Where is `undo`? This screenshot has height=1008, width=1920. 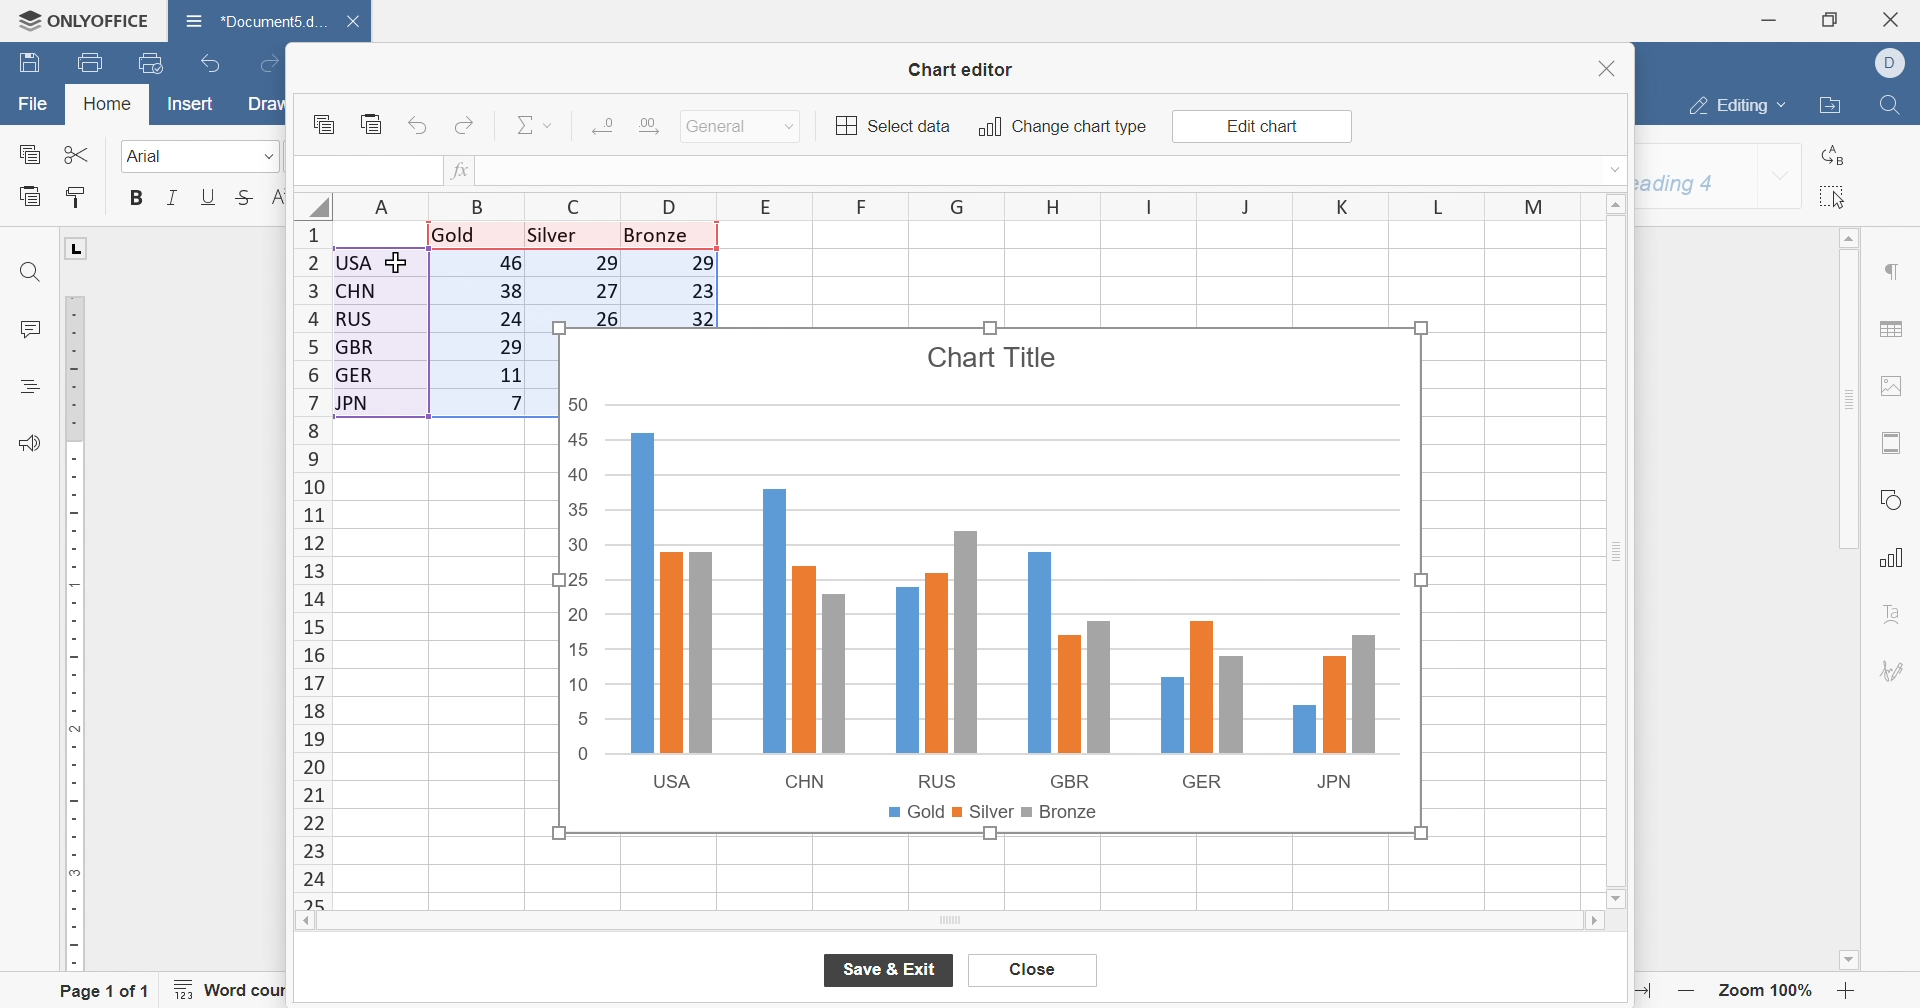
undo is located at coordinates (420, 125).